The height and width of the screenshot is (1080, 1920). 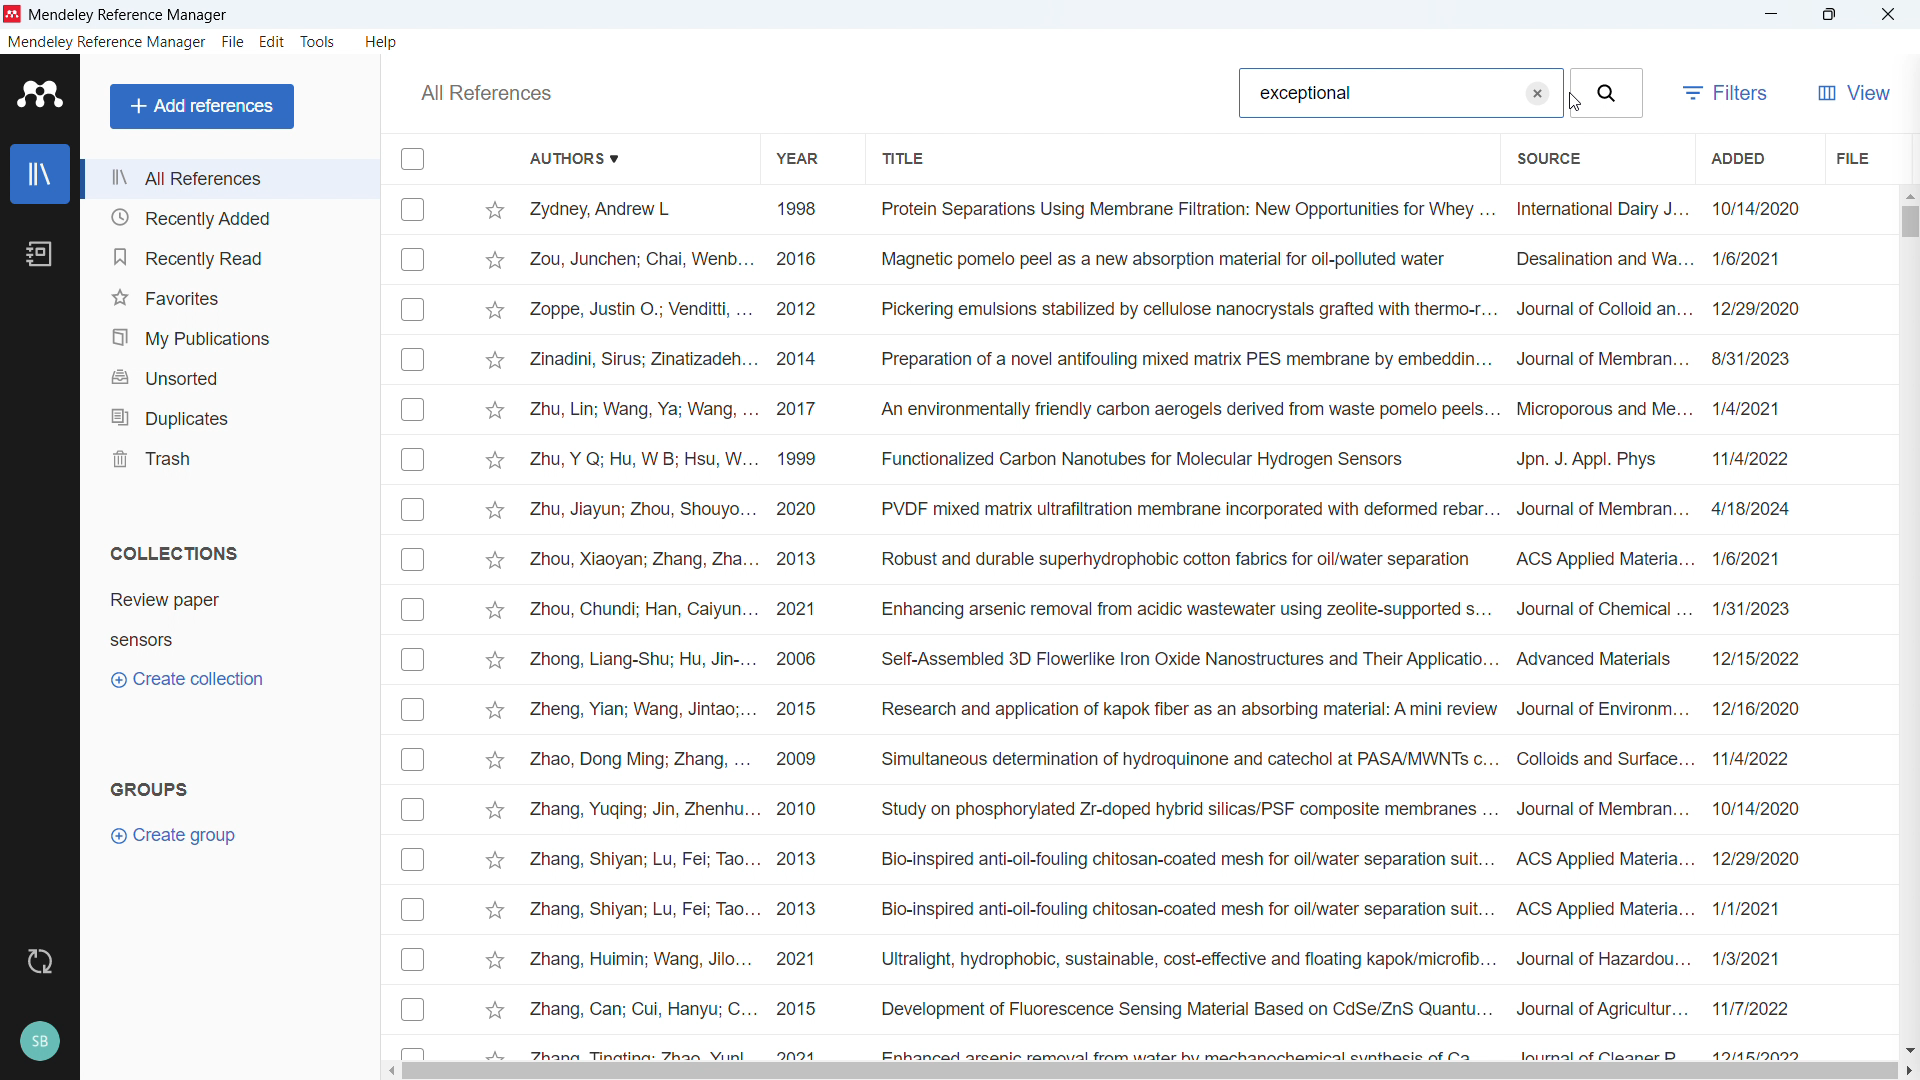 I want to click on Collection 2, so click(x=141, y=641).